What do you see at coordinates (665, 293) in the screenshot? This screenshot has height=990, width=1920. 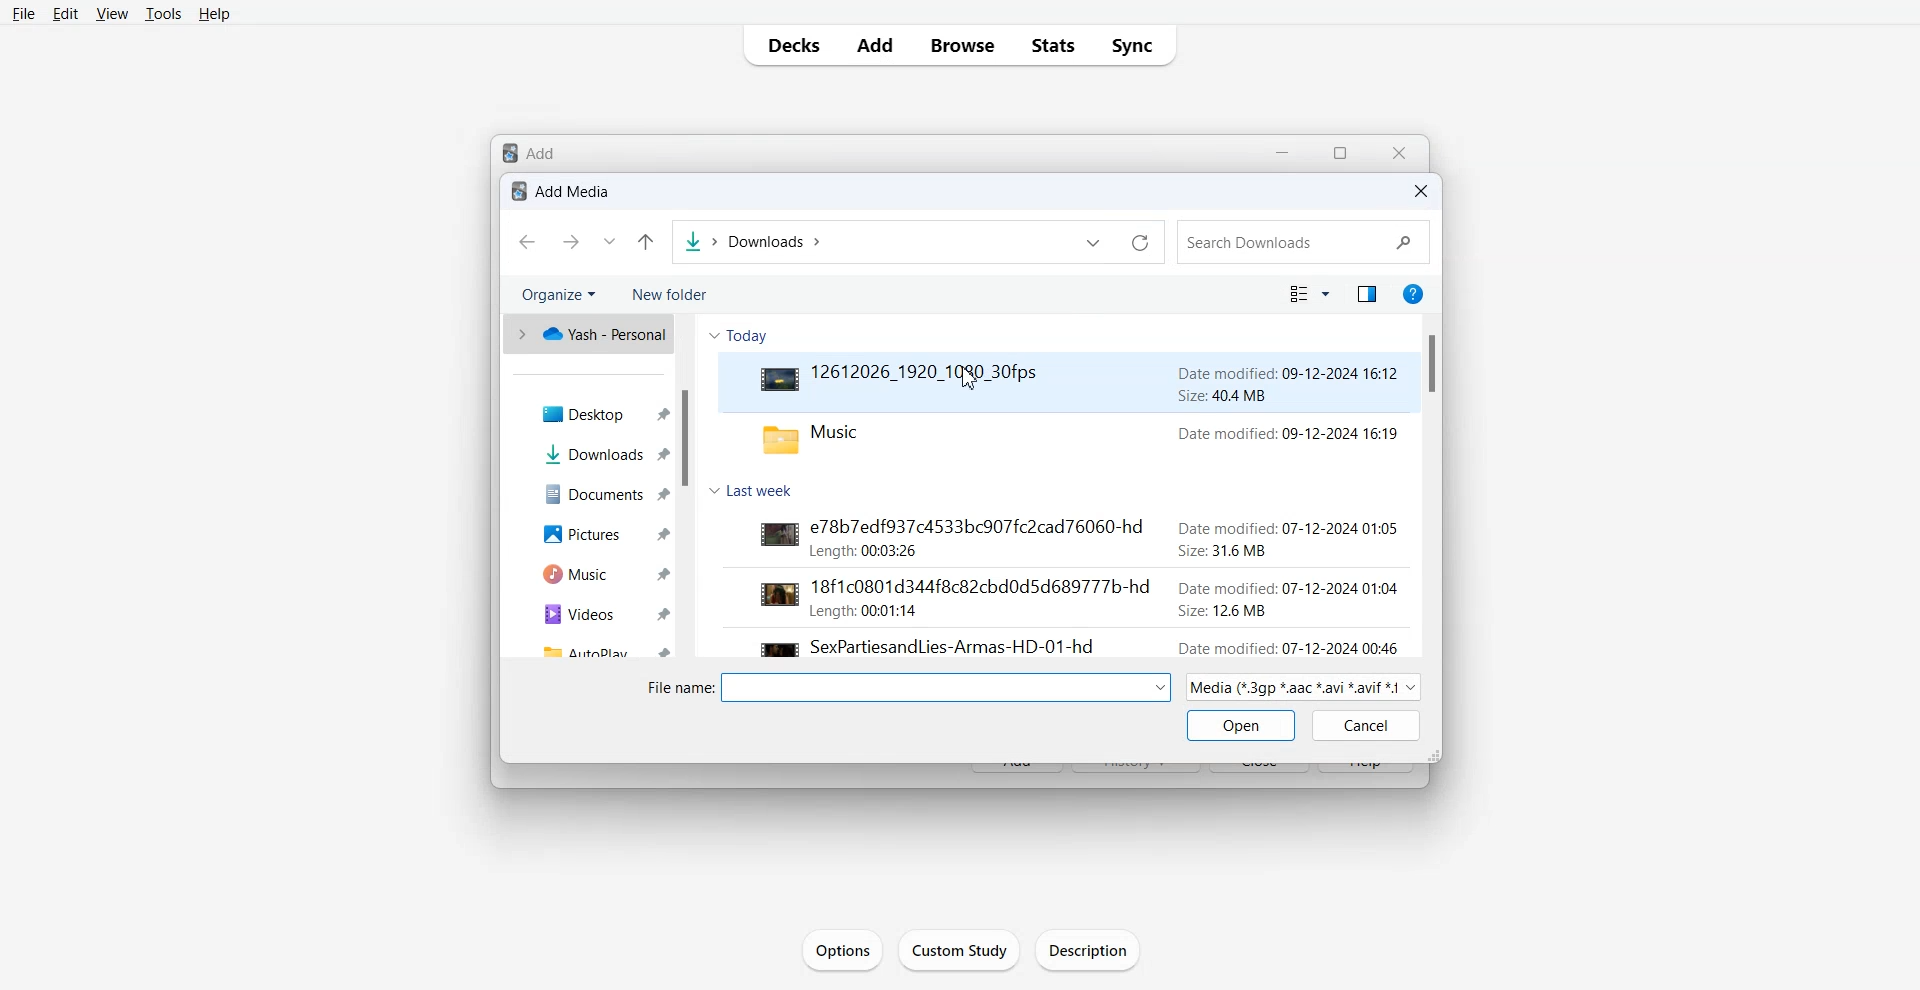 I see `New folder` at bounding box center [665, 293].